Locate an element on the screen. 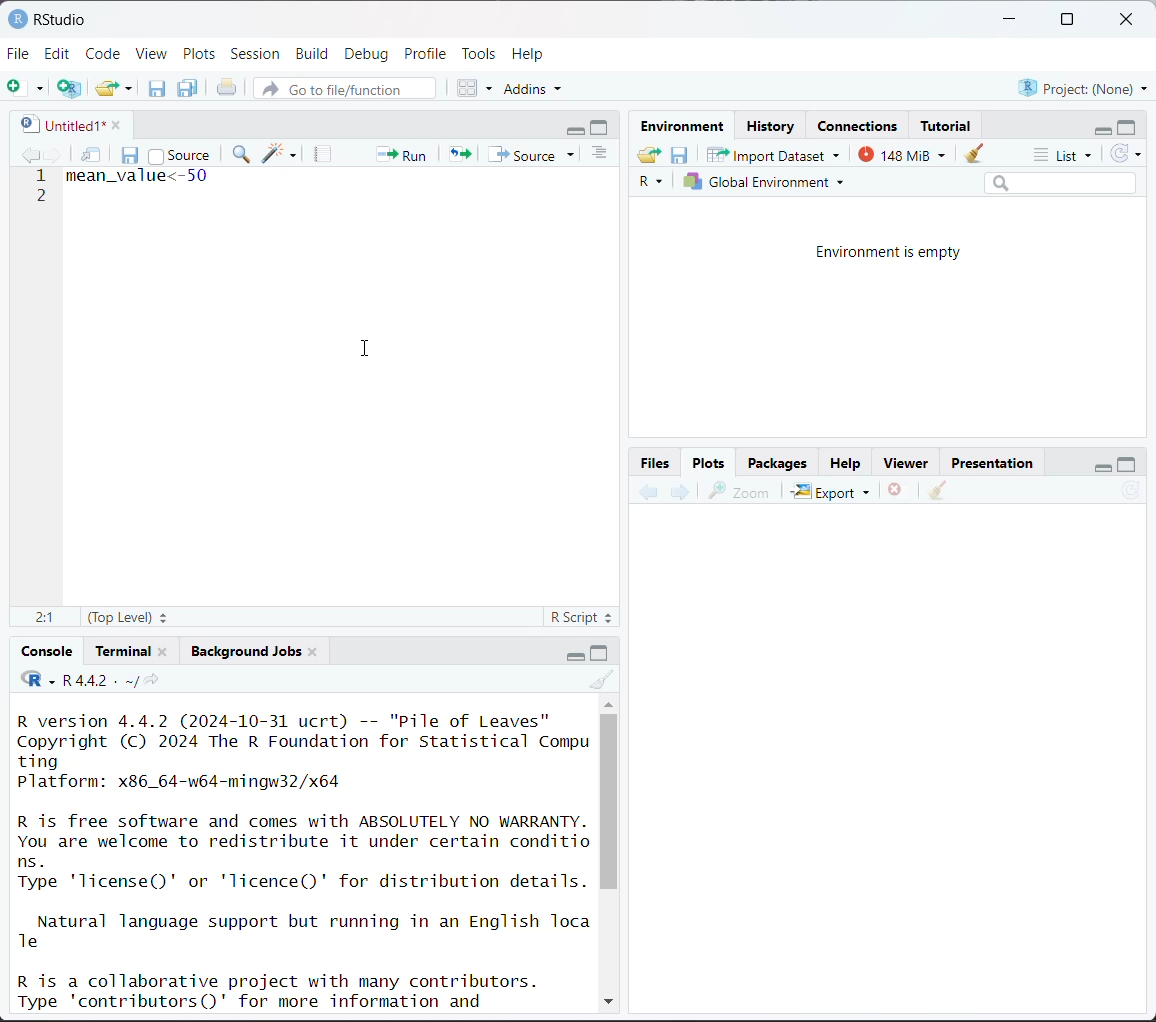 This screenshot has height=1022, width=1156. go forward to next source location is located at coordinates (54, 156).